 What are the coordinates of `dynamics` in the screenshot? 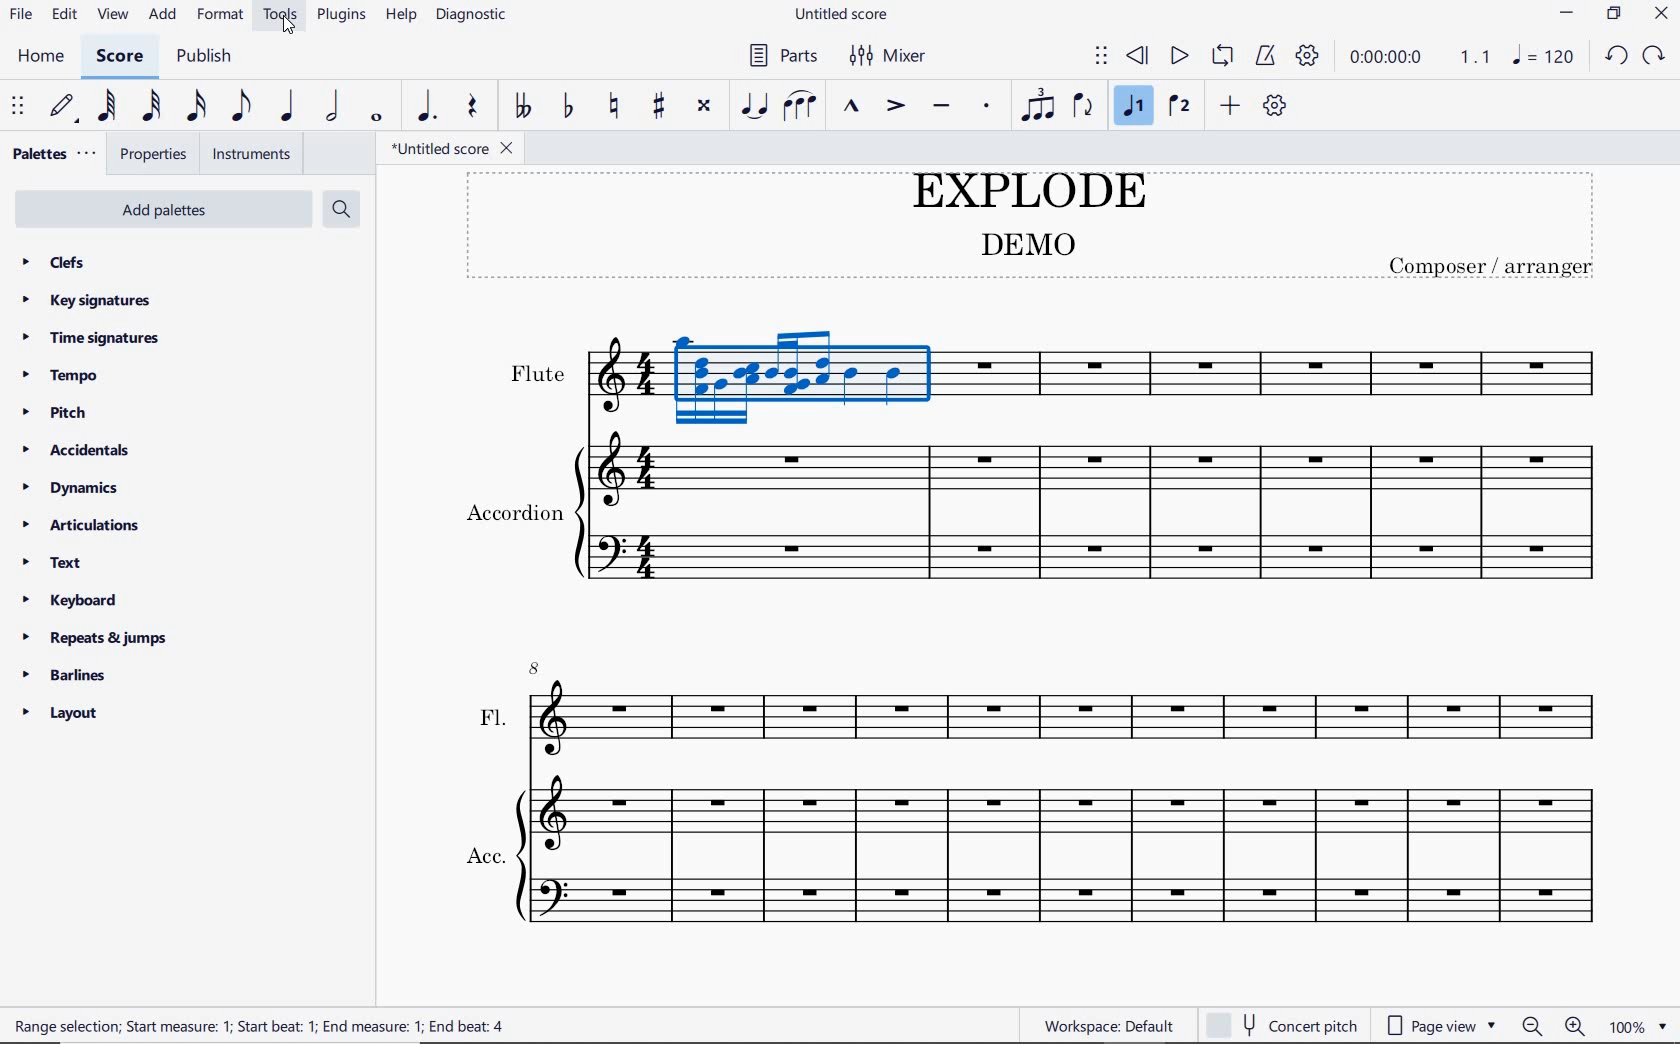 It's located at (73, 486).